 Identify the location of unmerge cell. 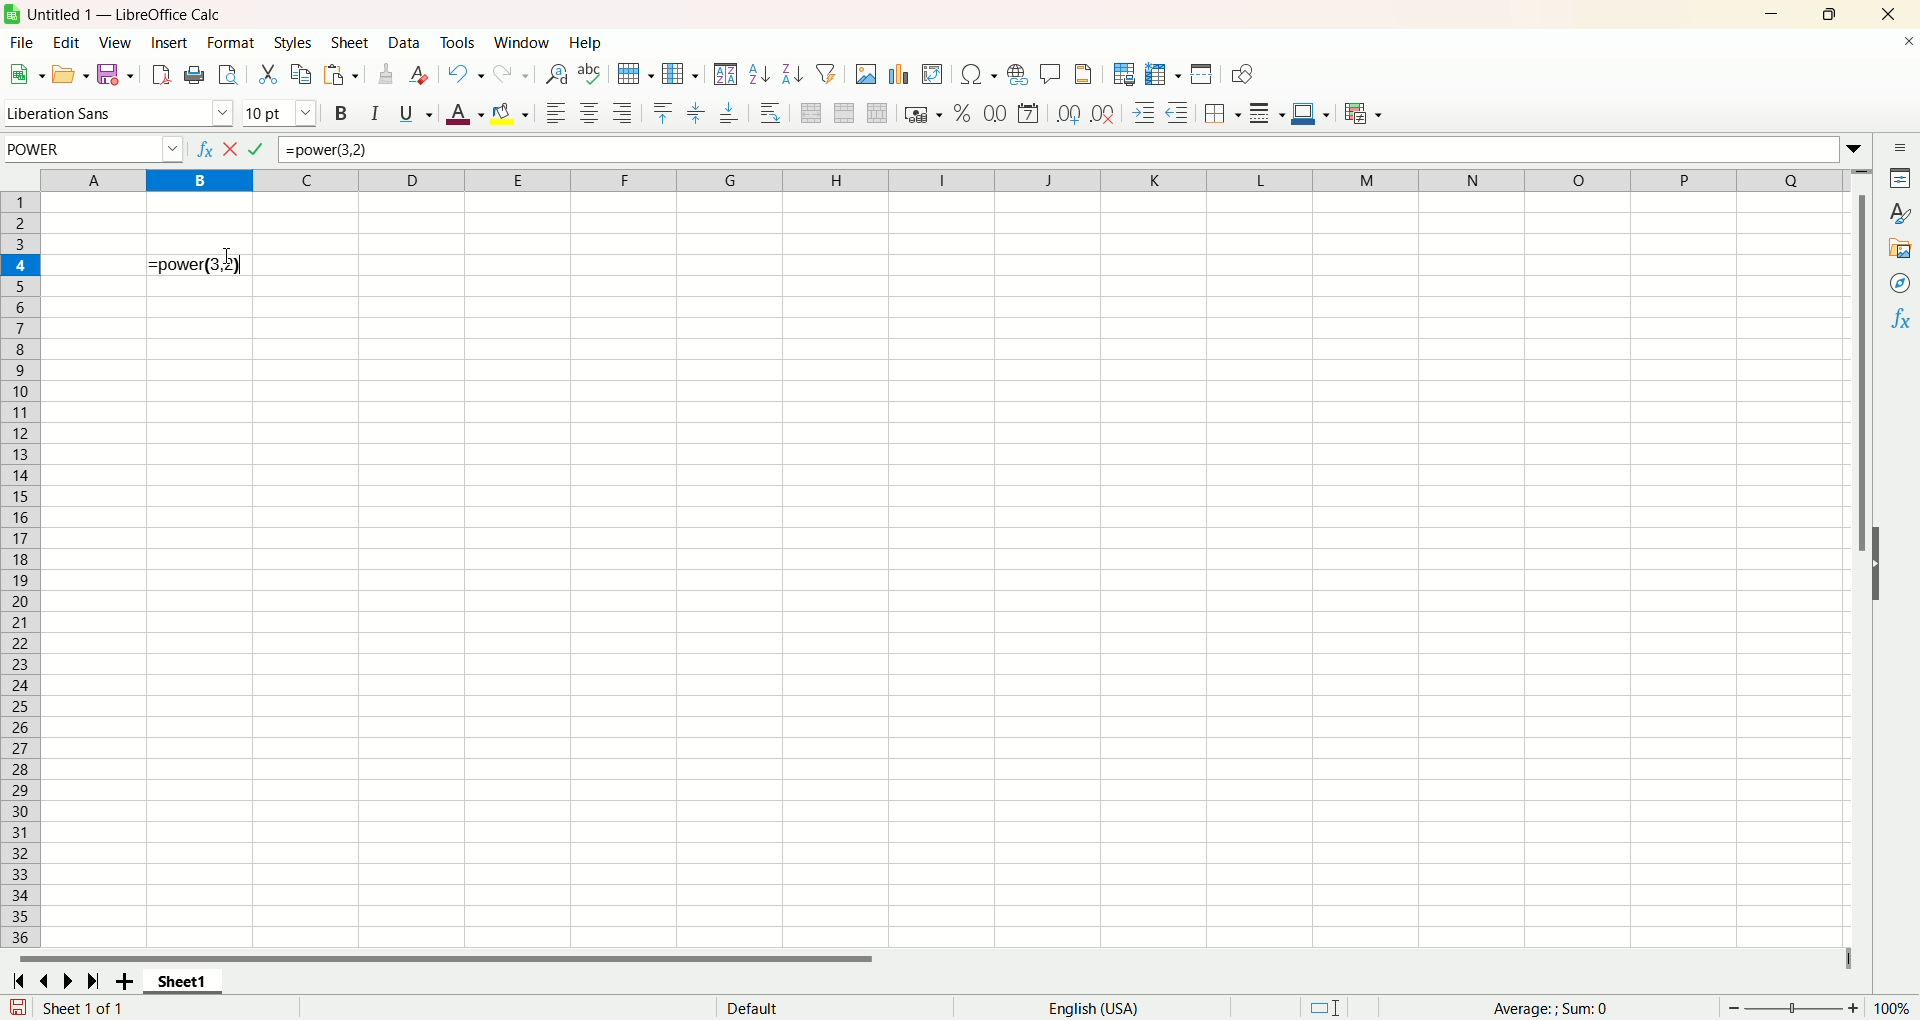
(878, 114).